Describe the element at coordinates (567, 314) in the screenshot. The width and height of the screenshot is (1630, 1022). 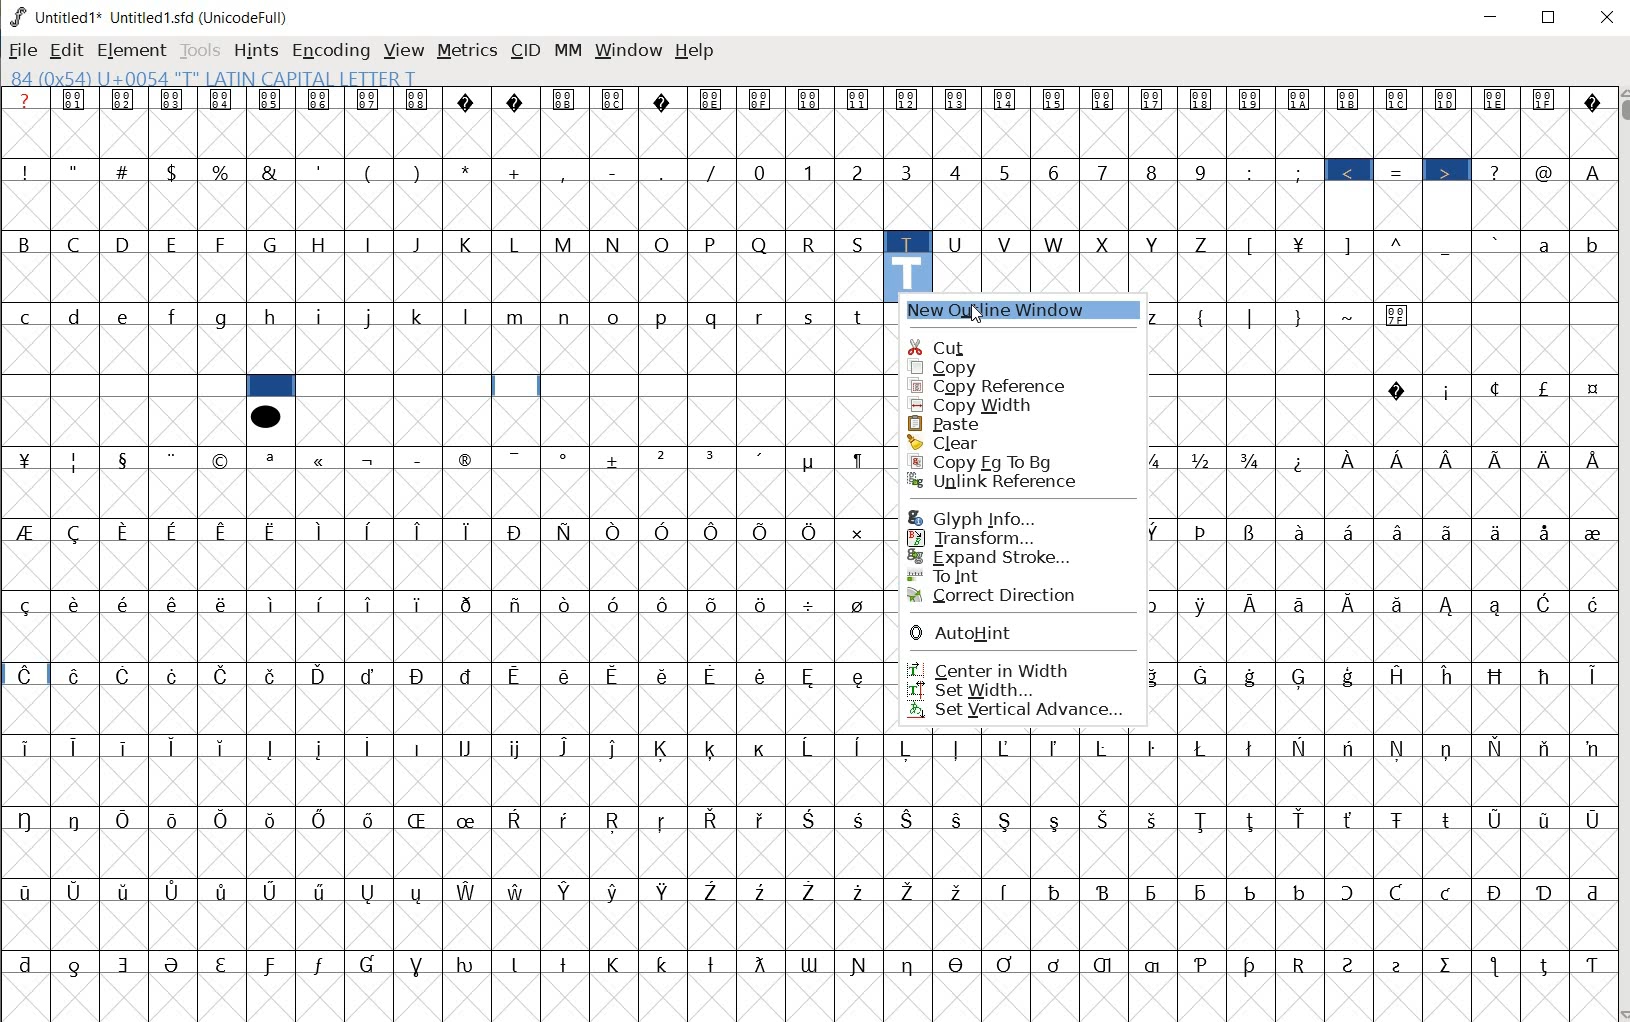
I see `n` at that location.